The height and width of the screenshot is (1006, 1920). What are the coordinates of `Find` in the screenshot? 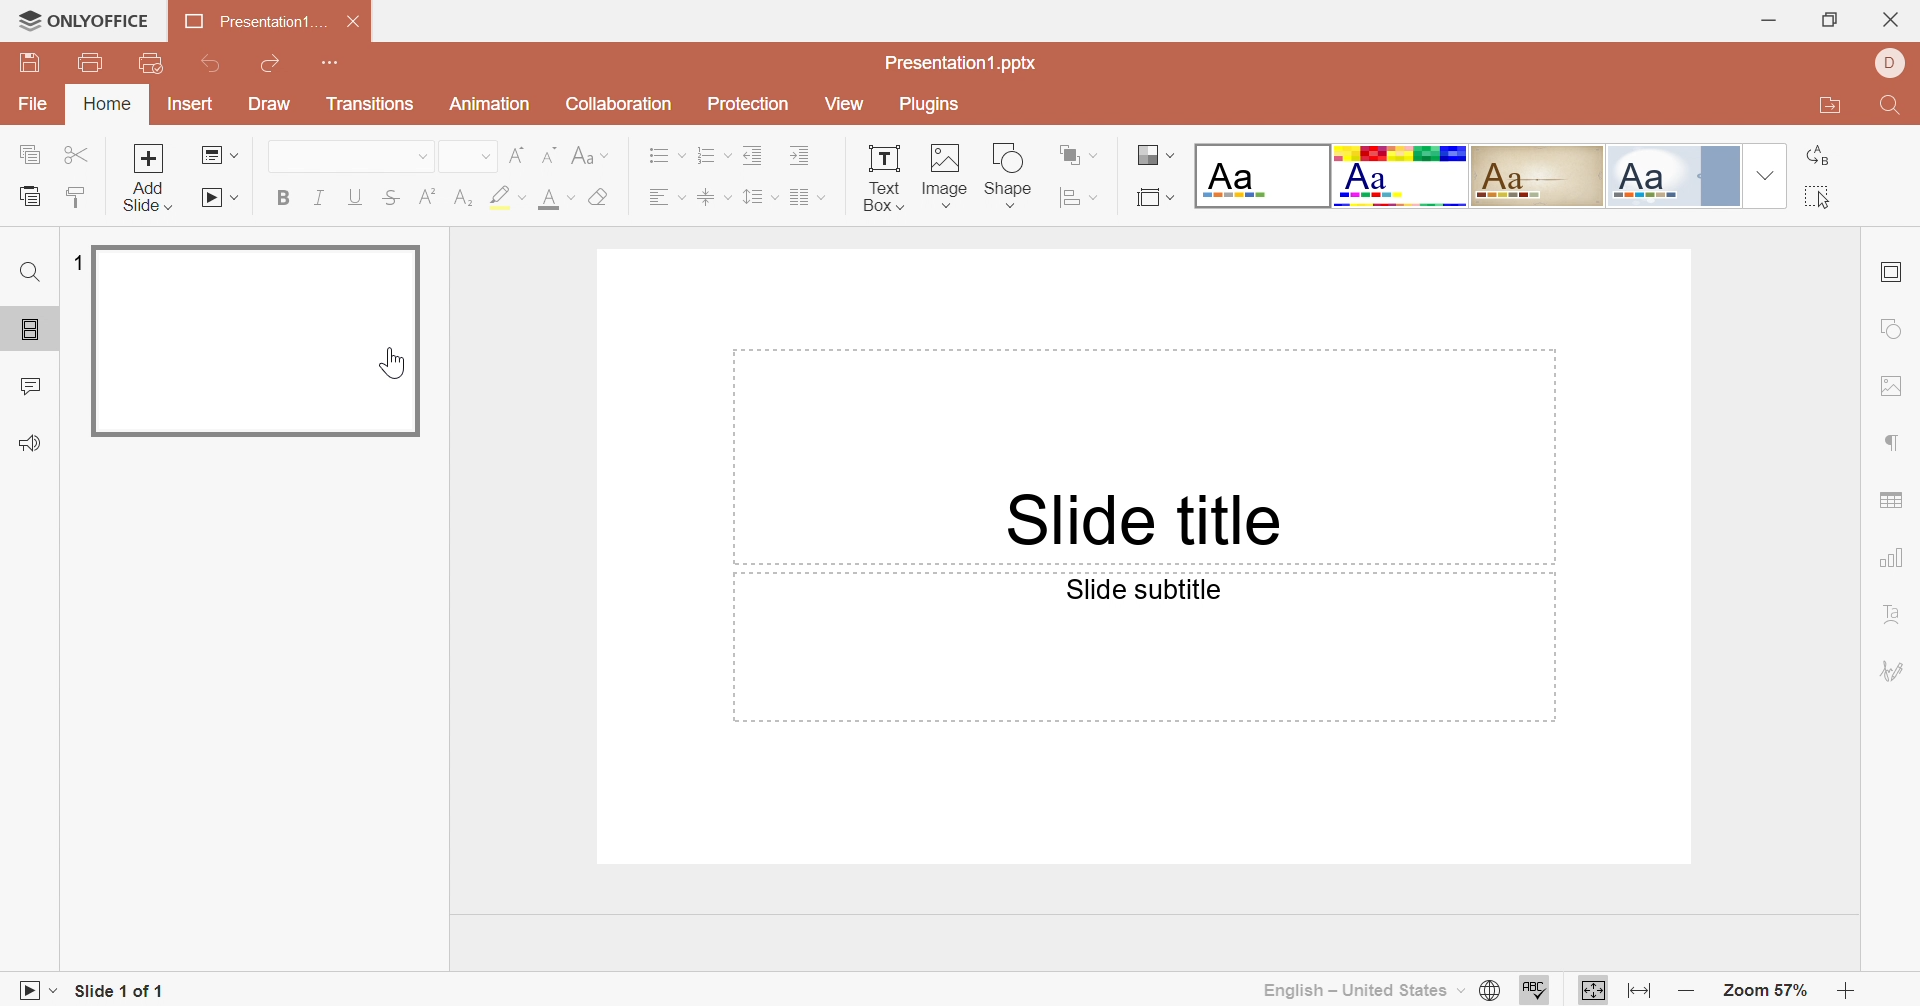 It's located at (1892, 106).